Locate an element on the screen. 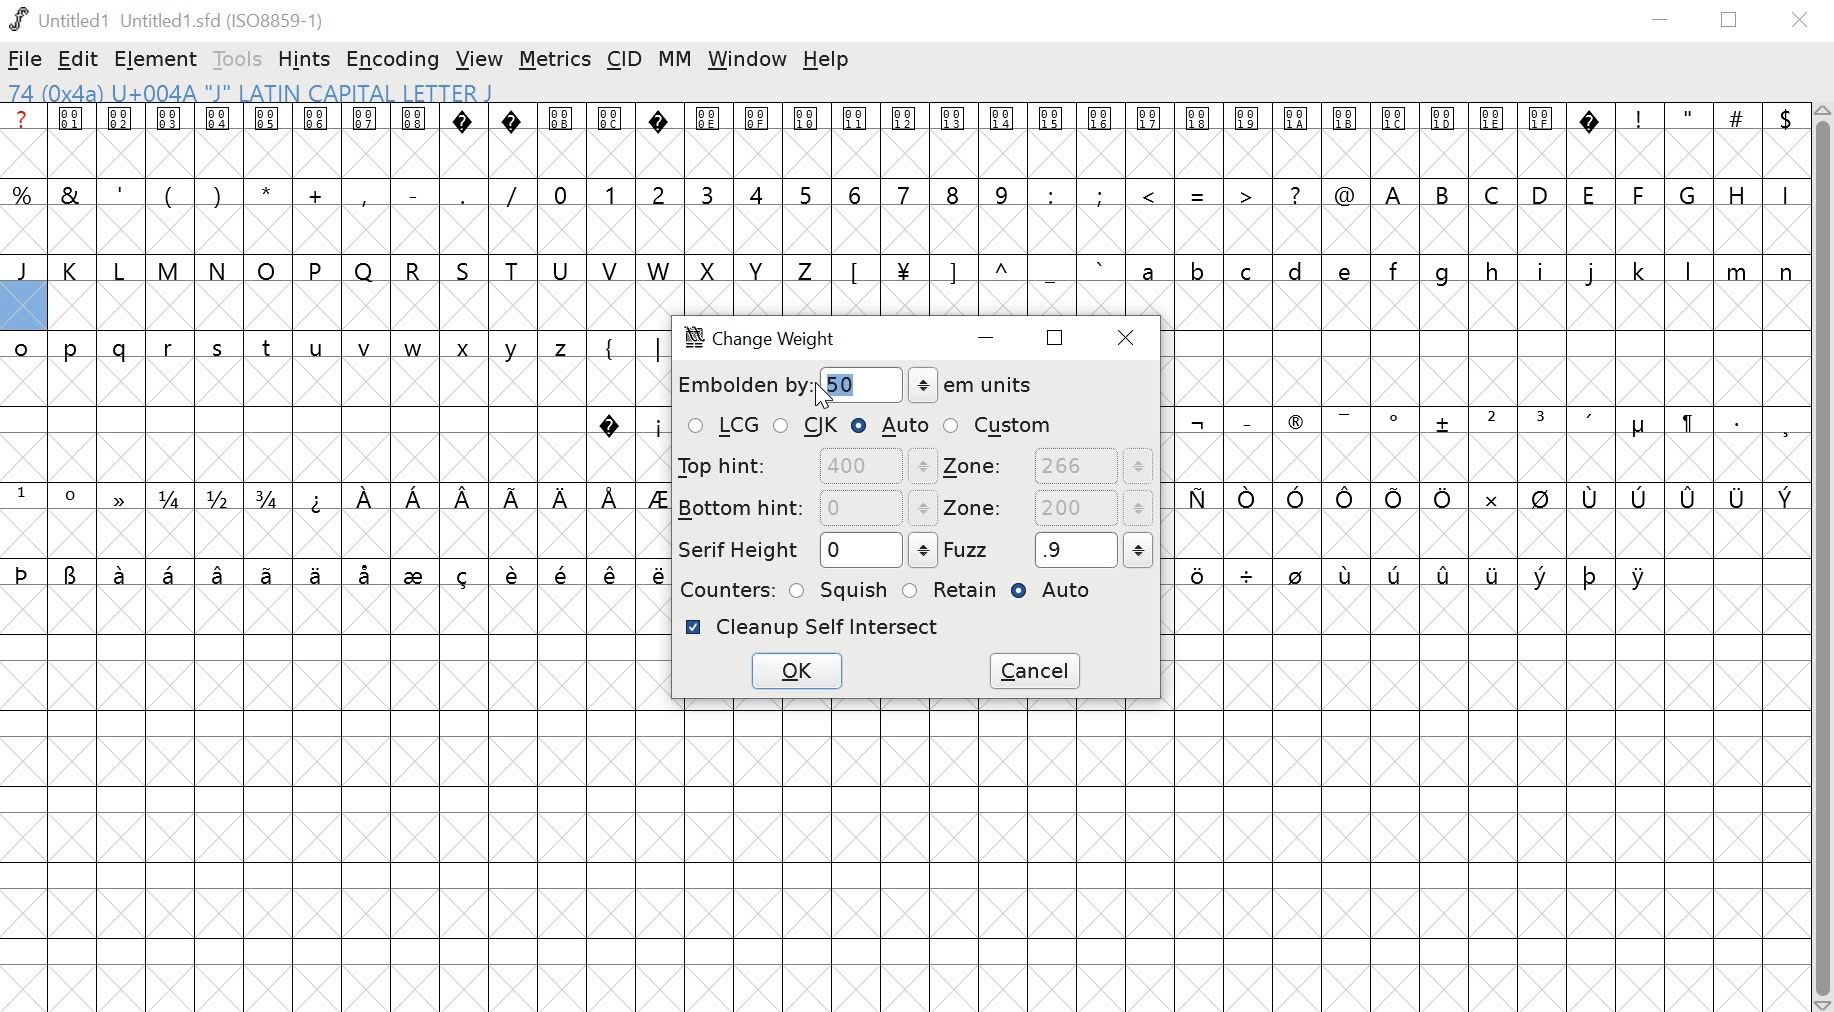 The height and width of the screenshot is (1012, 1834). close is located at coordinates (1803, 21).